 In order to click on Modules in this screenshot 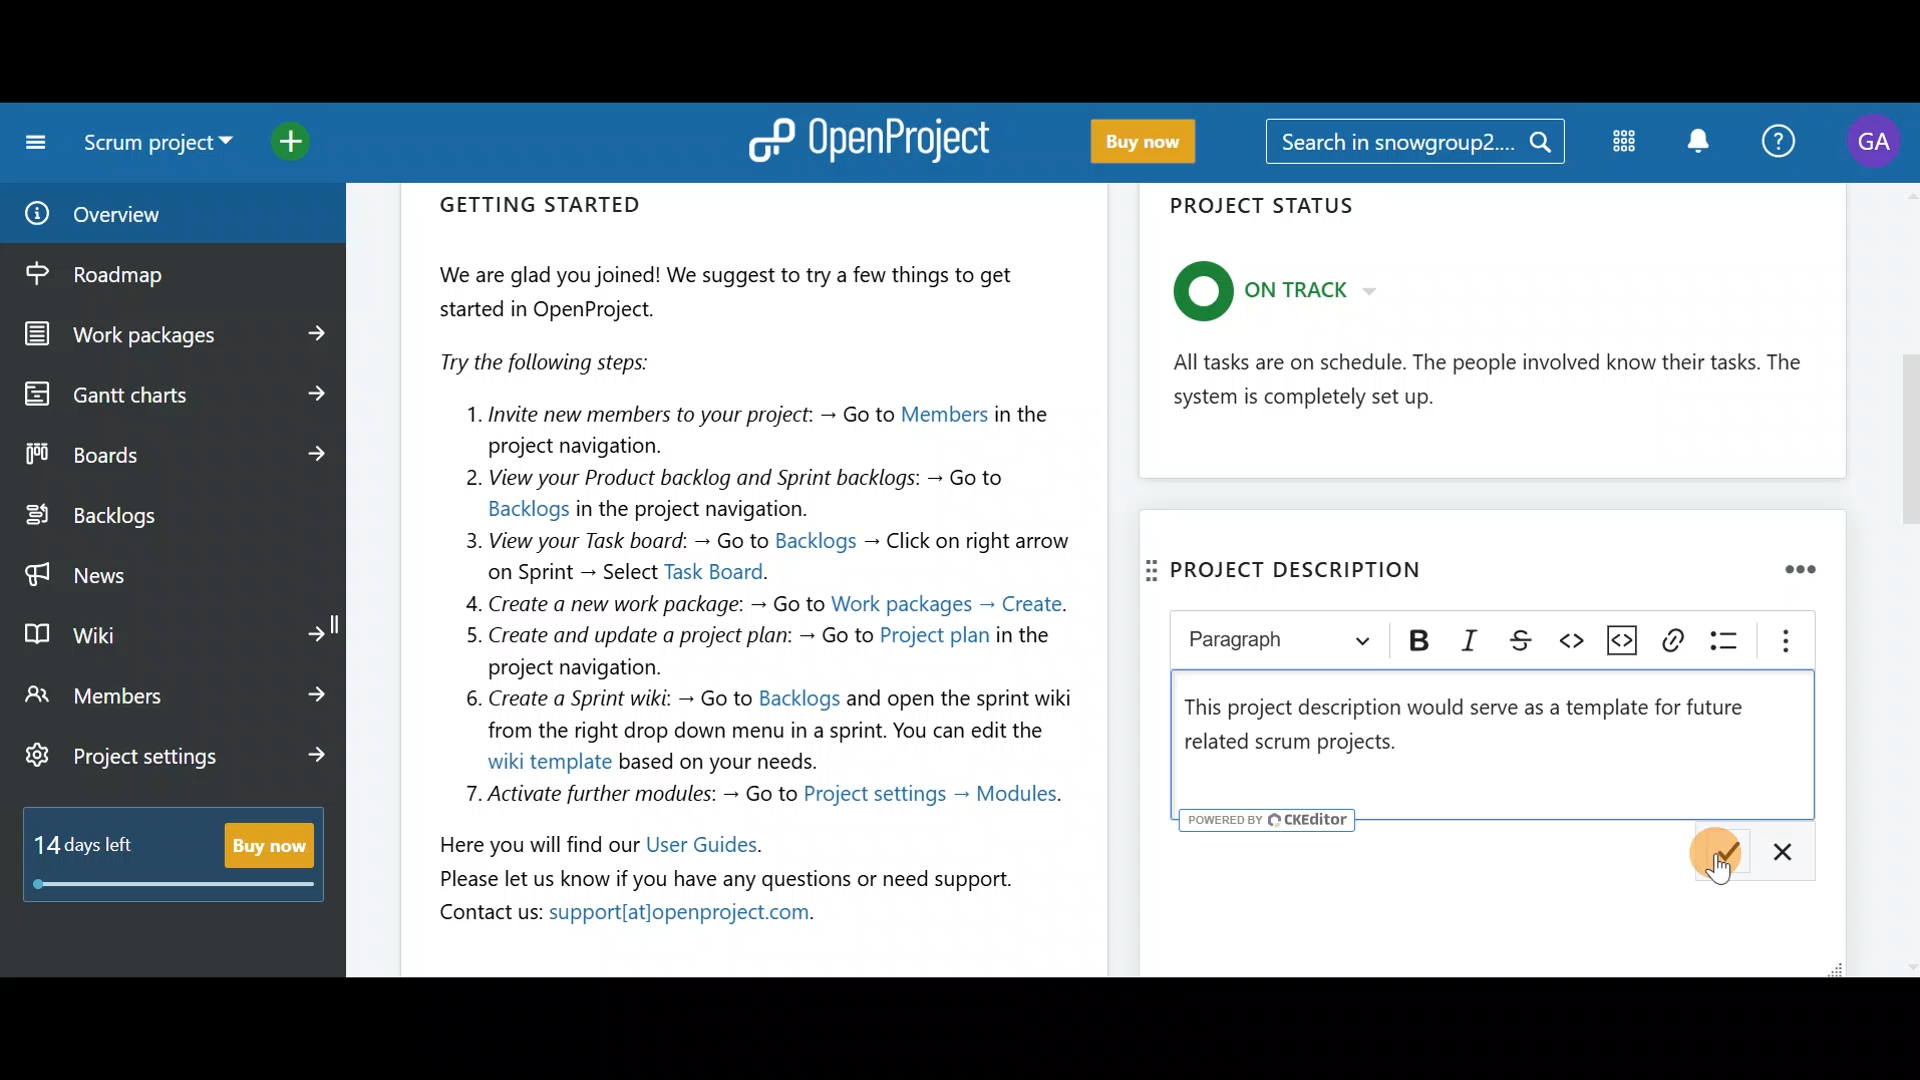, I will do `click(1620, 146)`.